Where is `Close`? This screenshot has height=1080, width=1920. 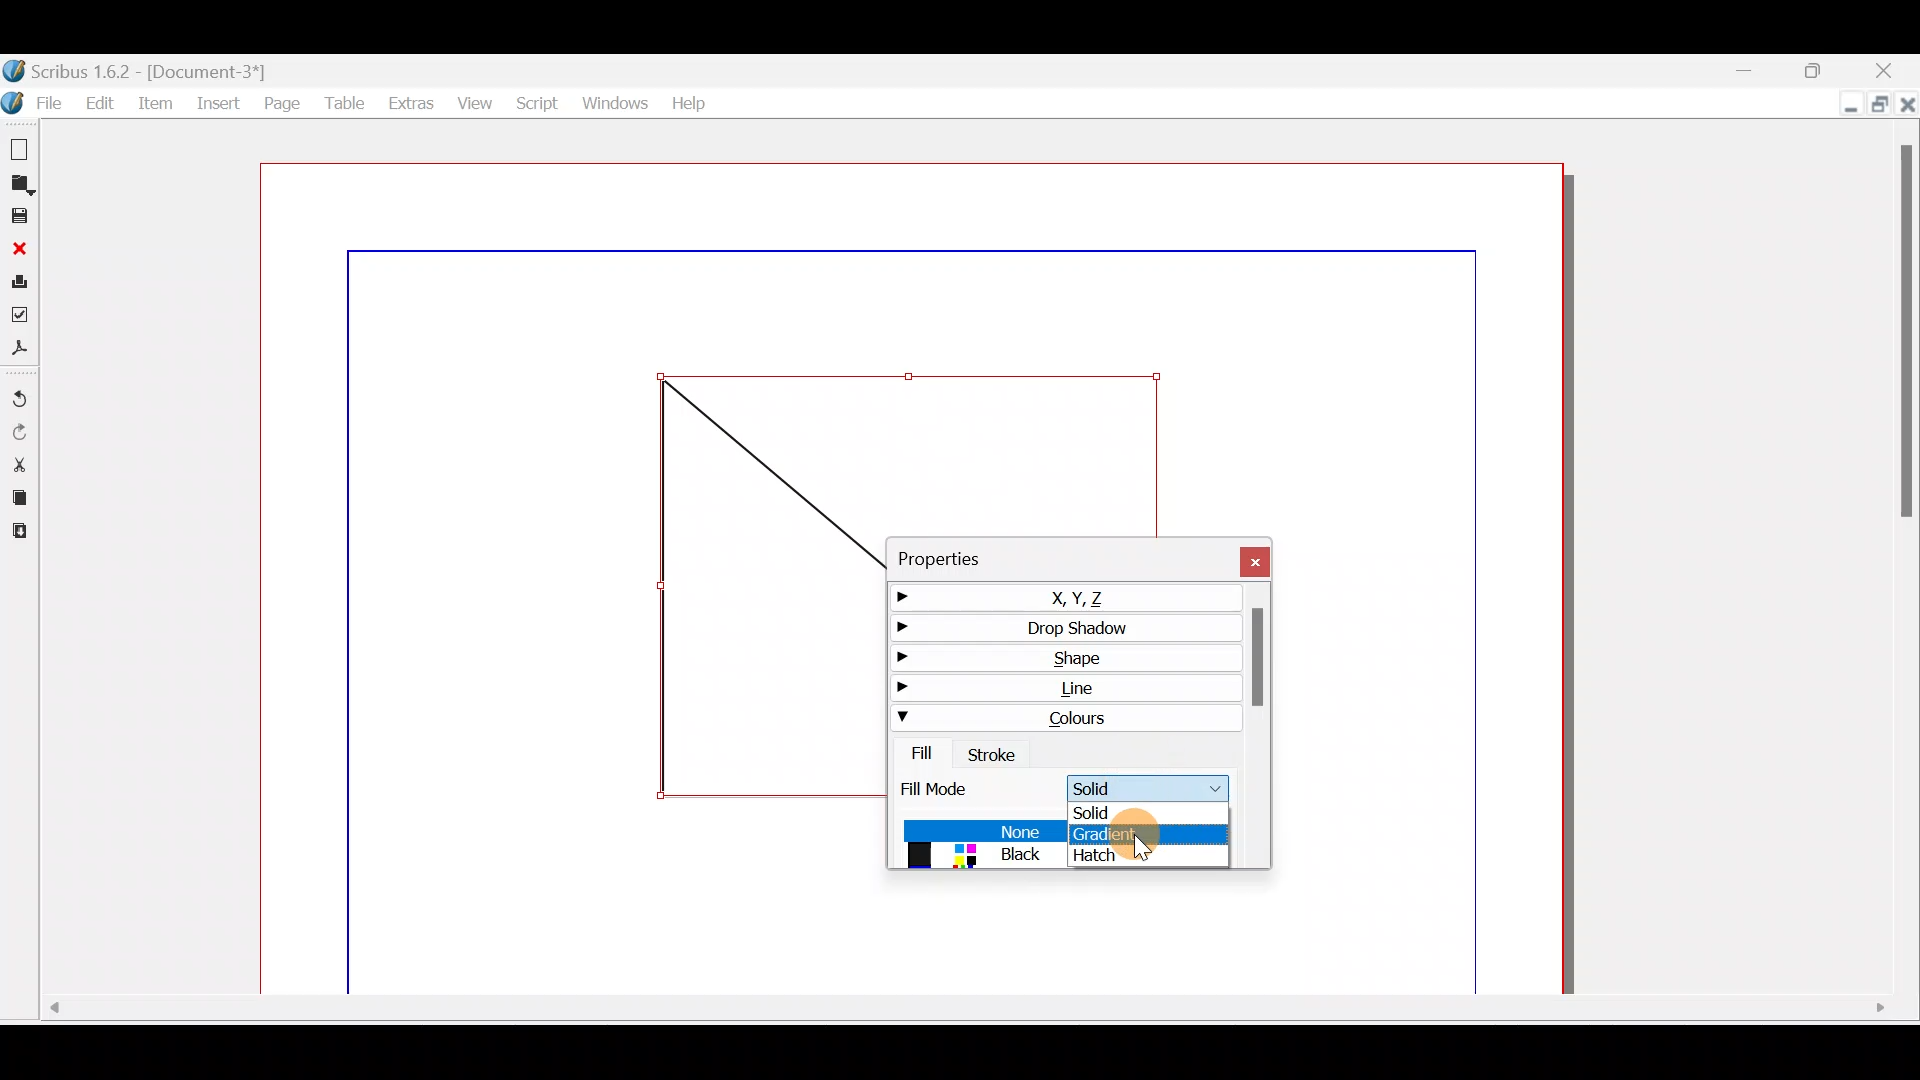 Close is located at coordinates (1894, 72).